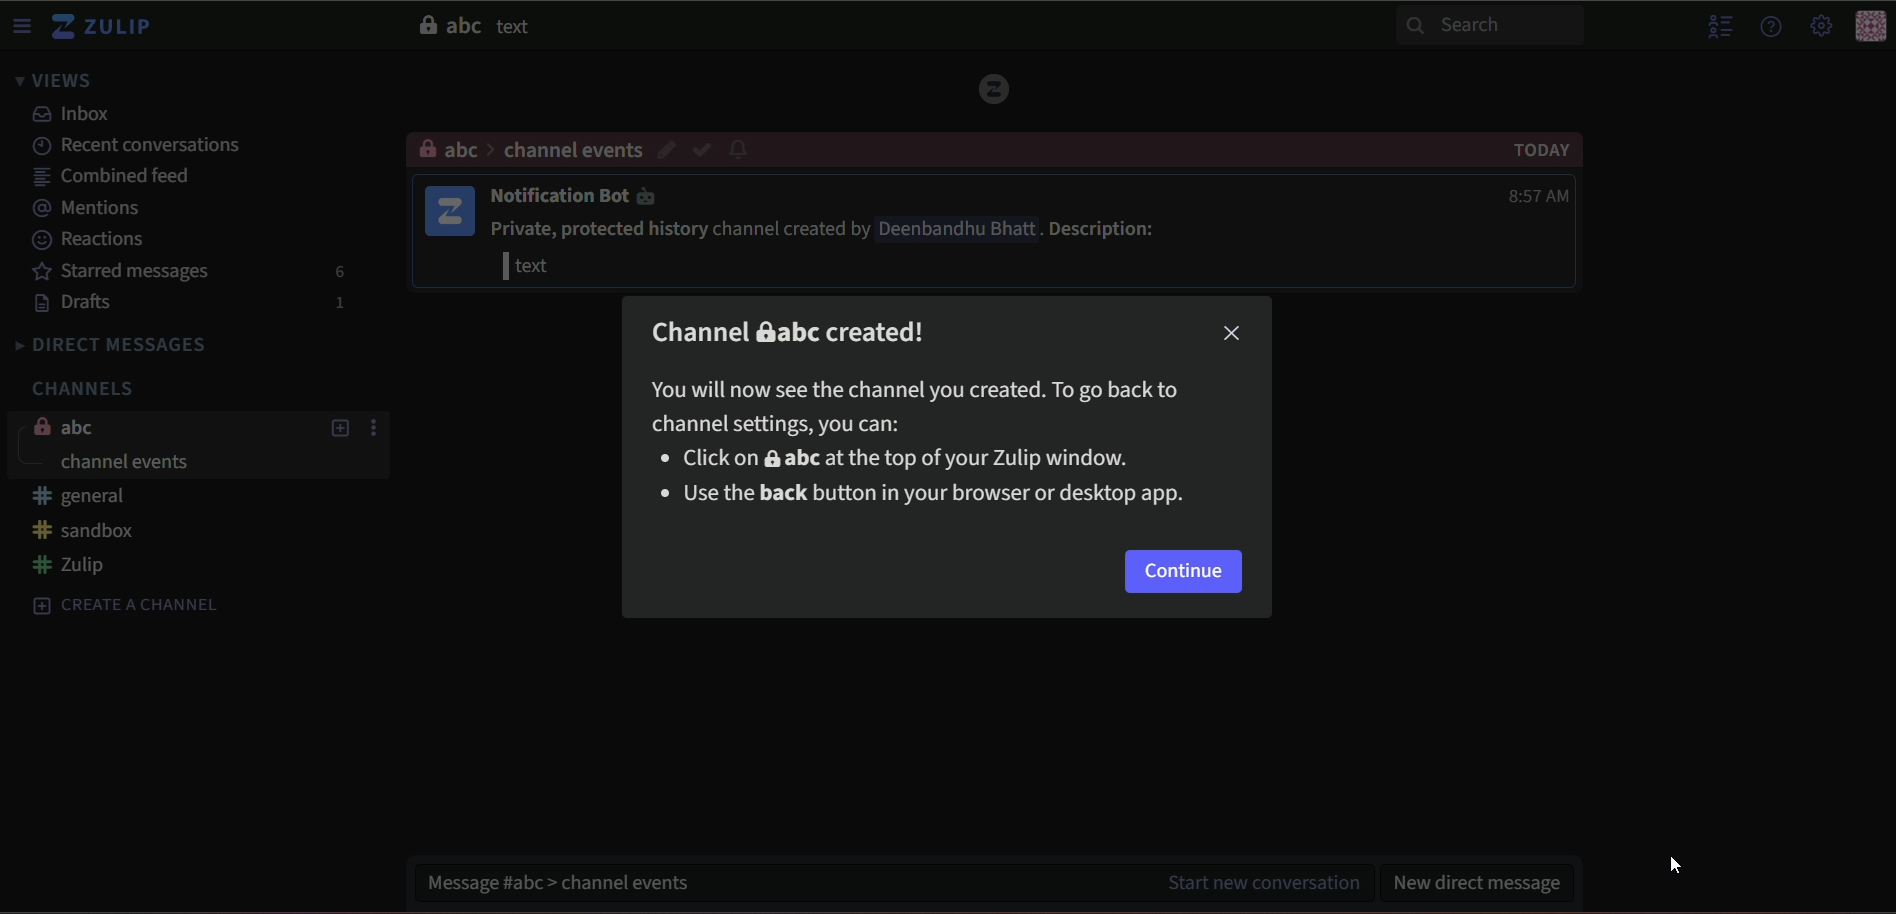 This screenshot has height=914, width=1896. I want to click on abc, so click(78, 428).